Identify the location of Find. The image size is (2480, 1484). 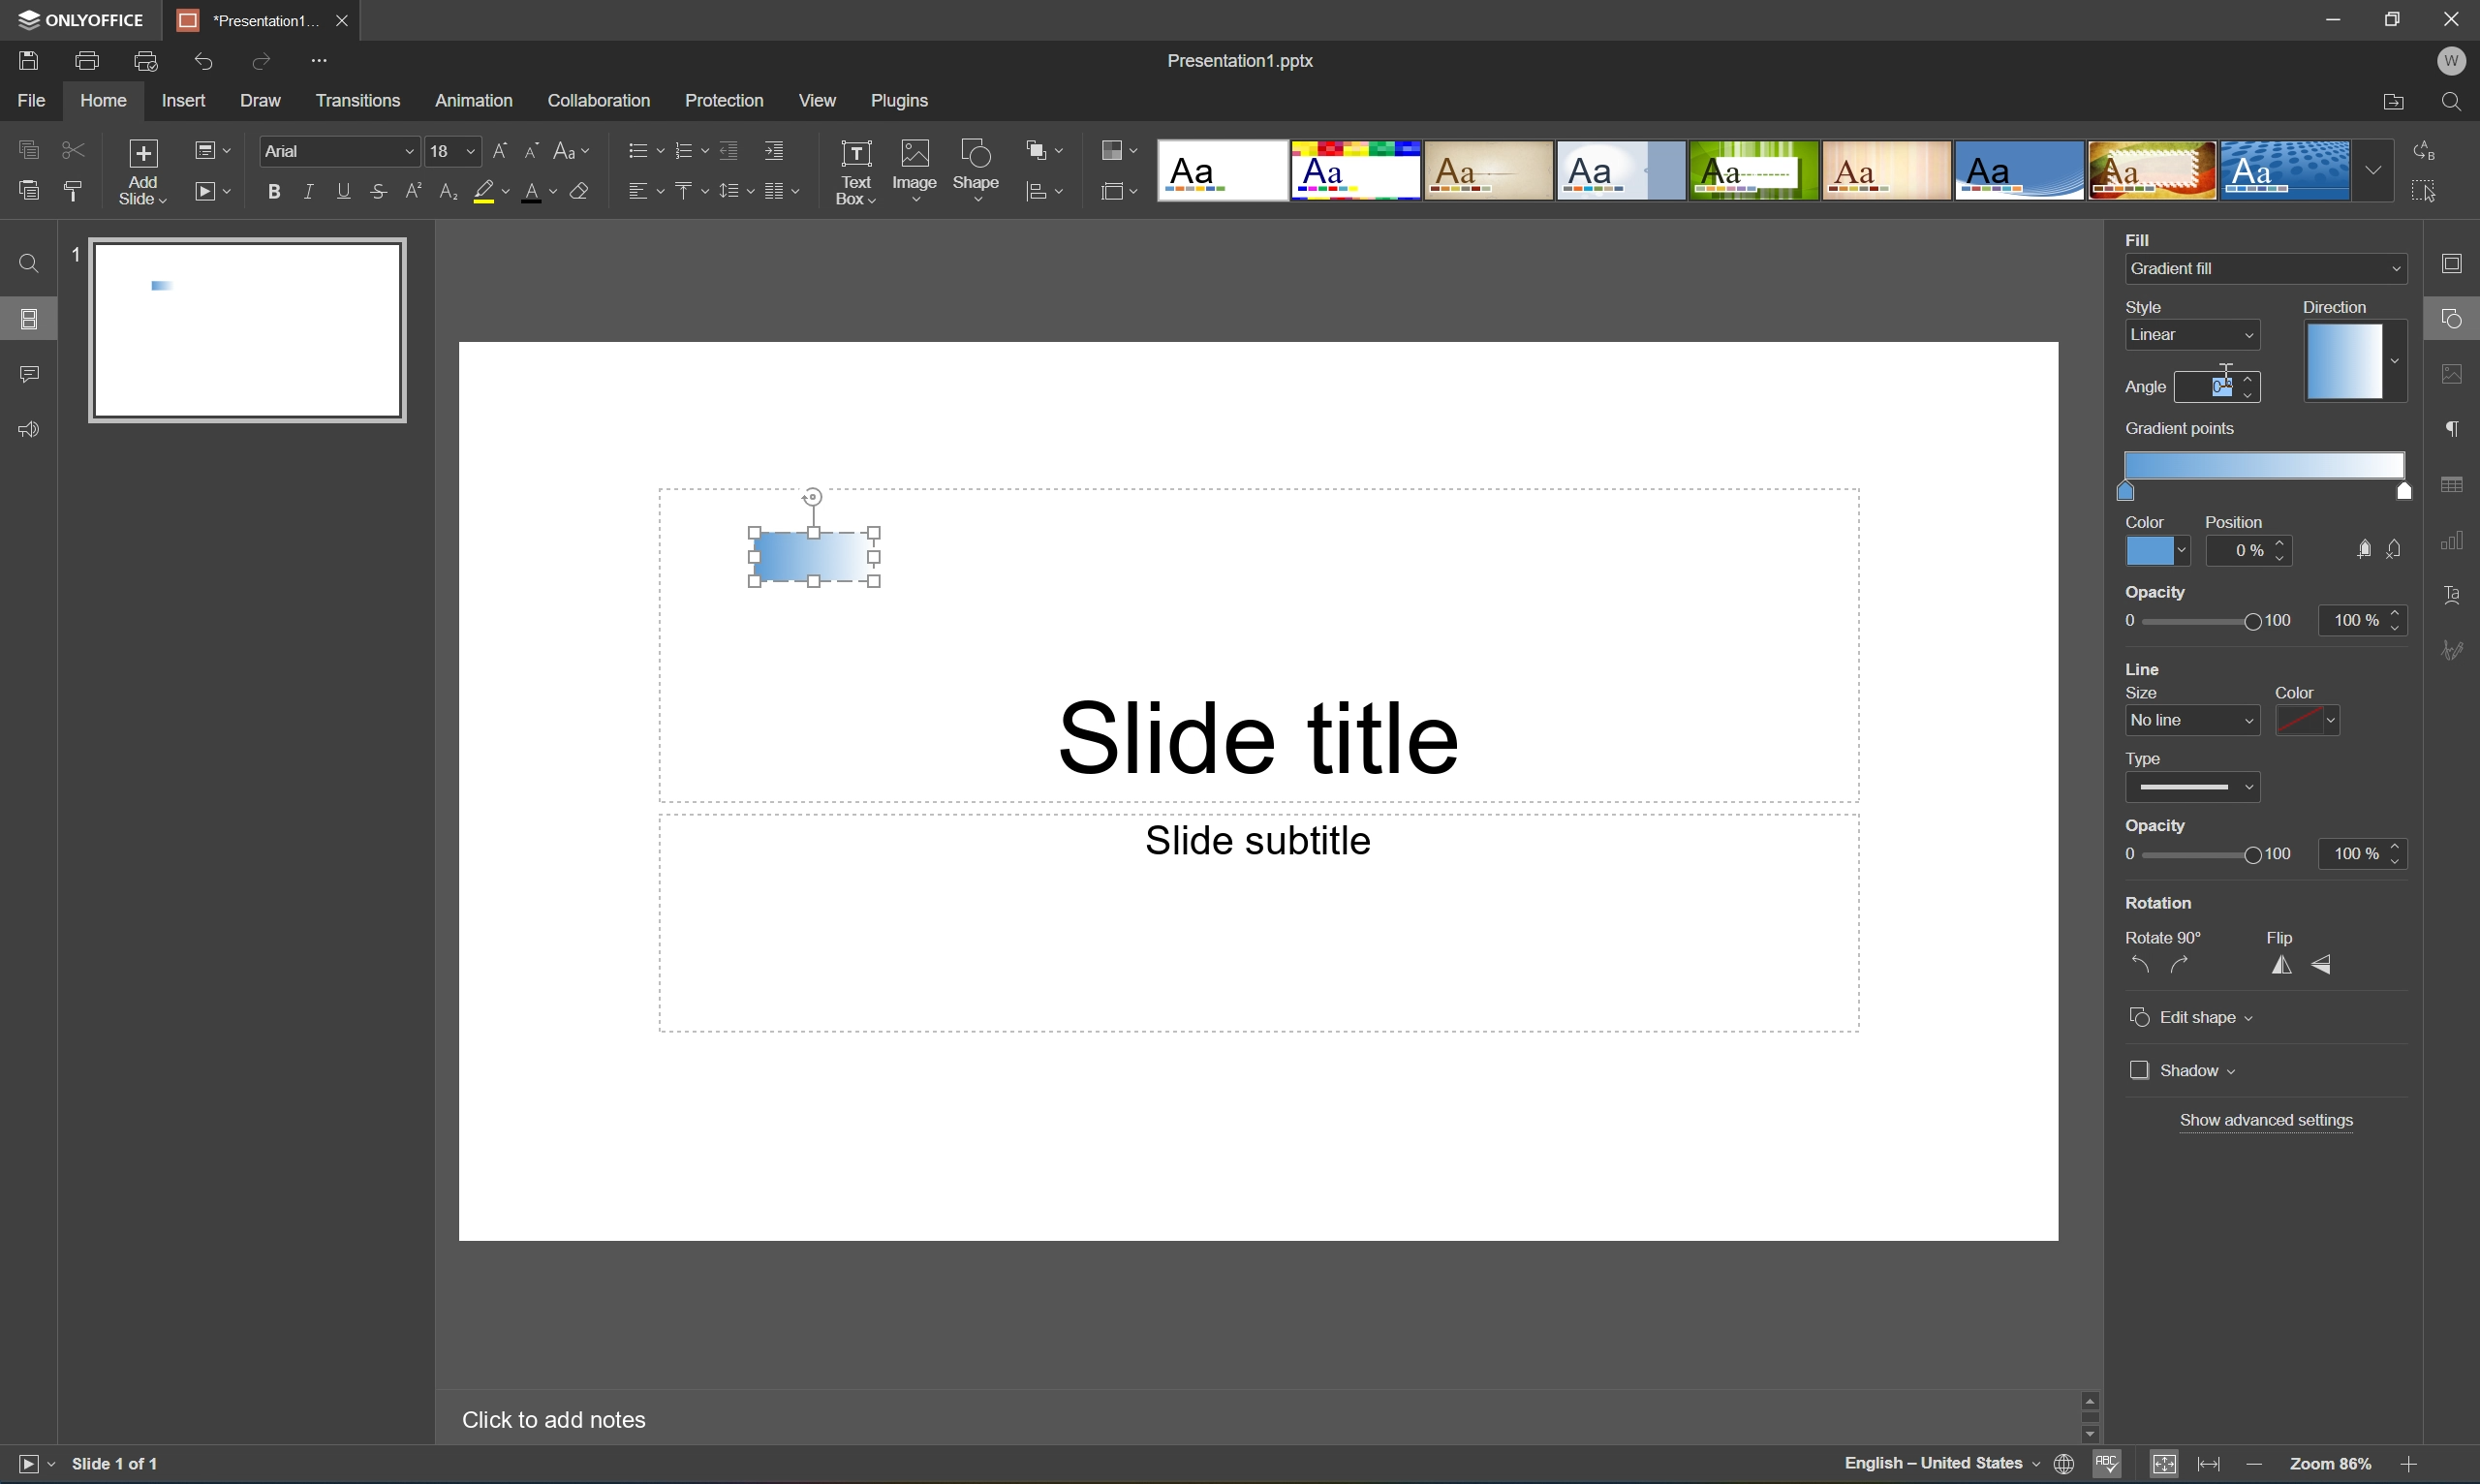
(25, 263).